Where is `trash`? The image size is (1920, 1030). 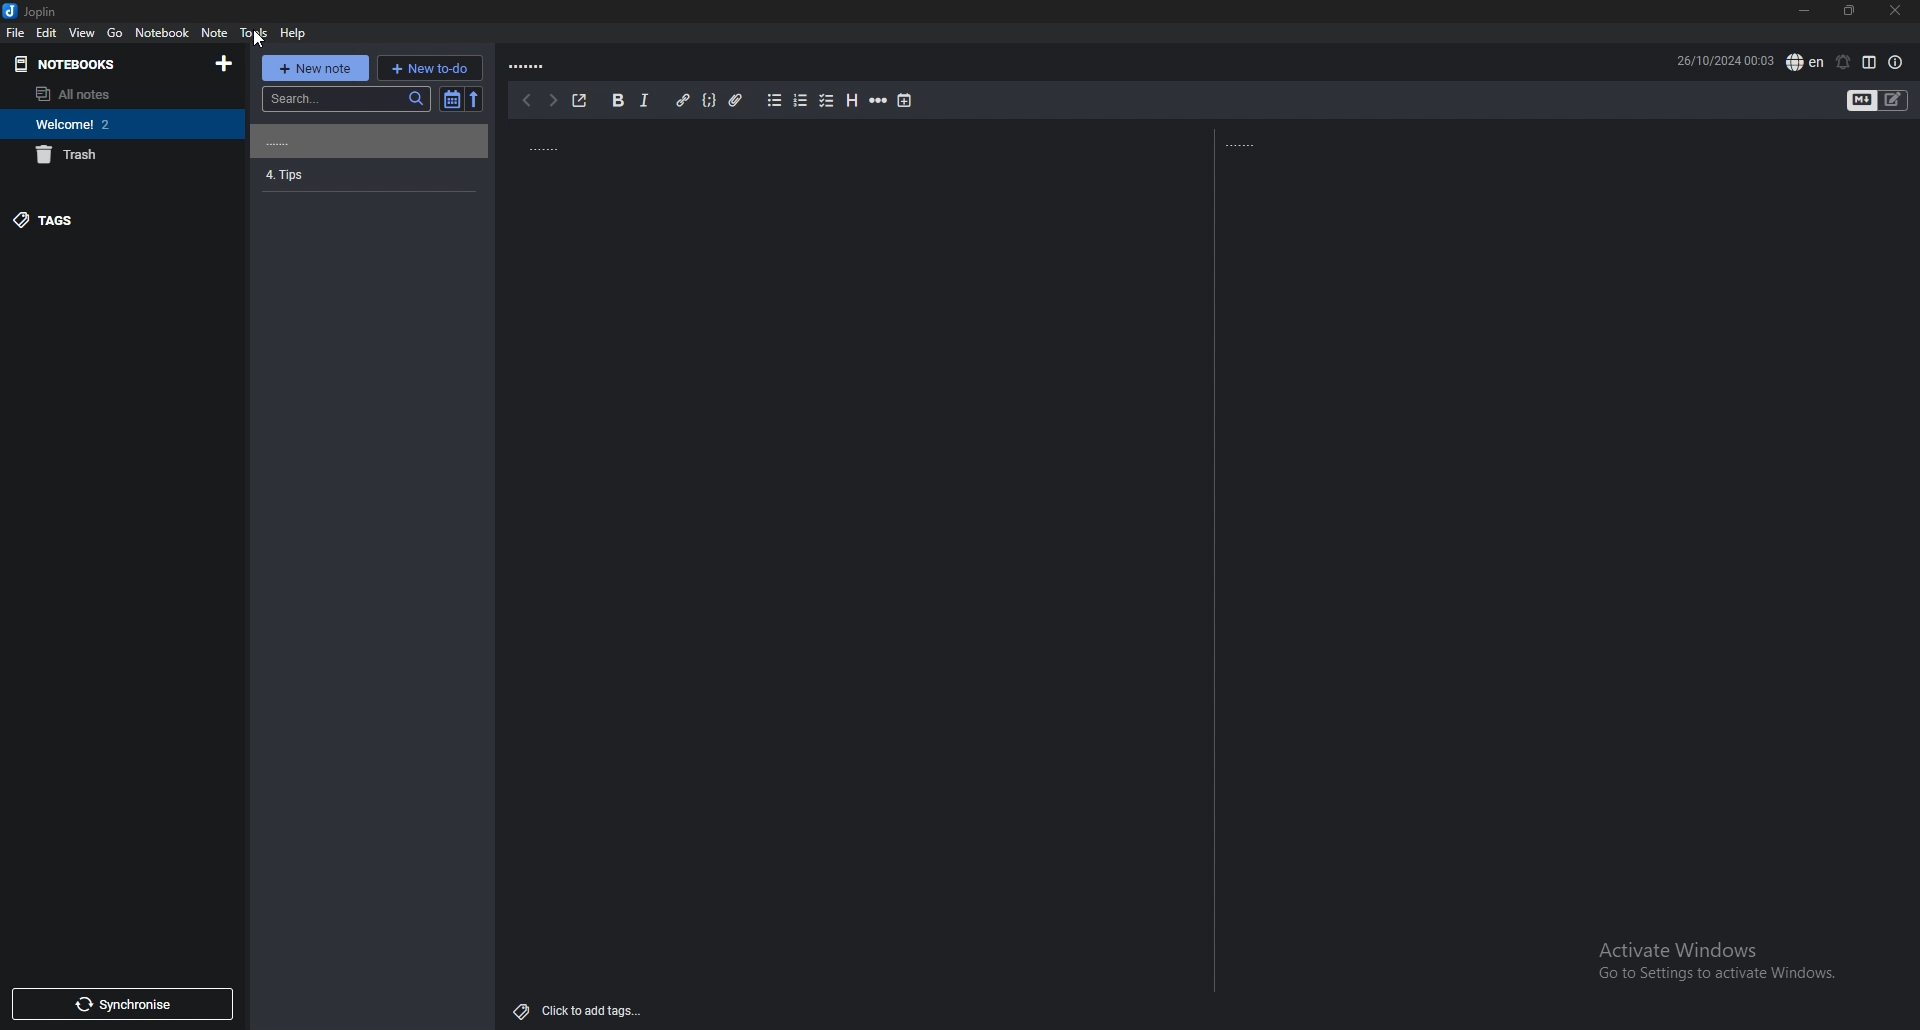
trash is located at coordinates (113, 155).